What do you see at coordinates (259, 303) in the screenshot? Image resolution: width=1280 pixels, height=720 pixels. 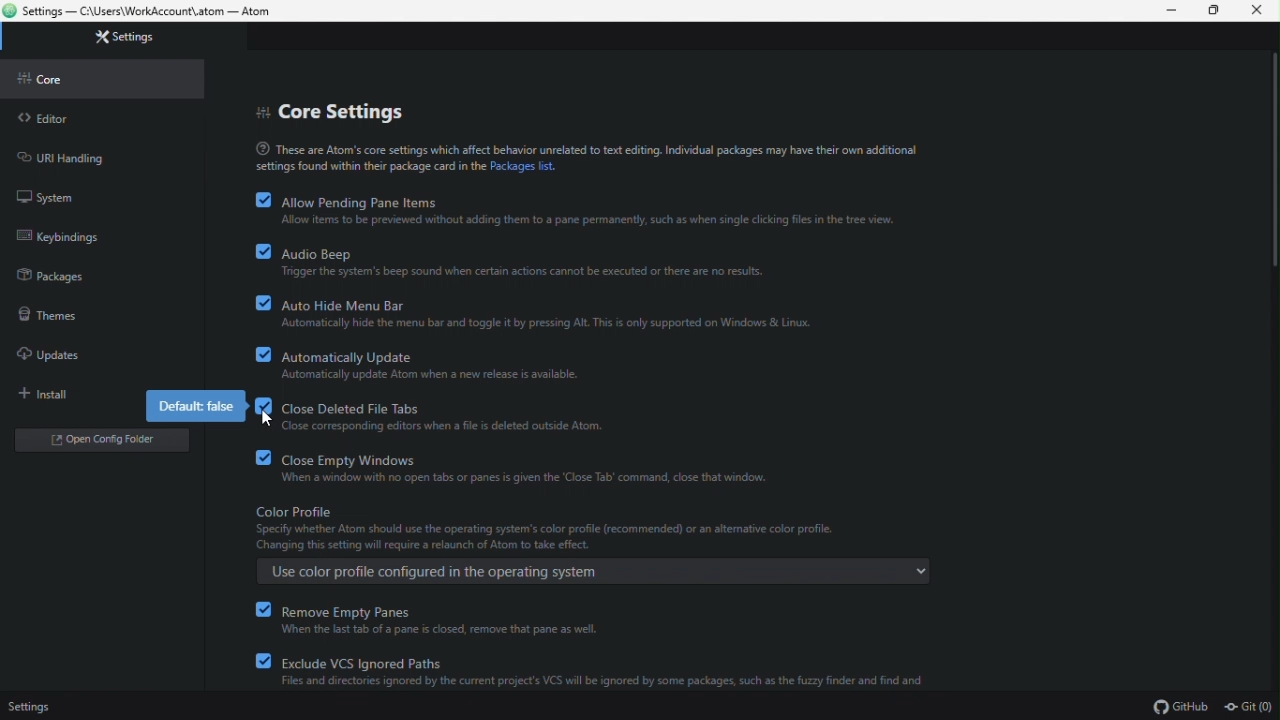 I see `checkbox` at bounding box center [259, 303].